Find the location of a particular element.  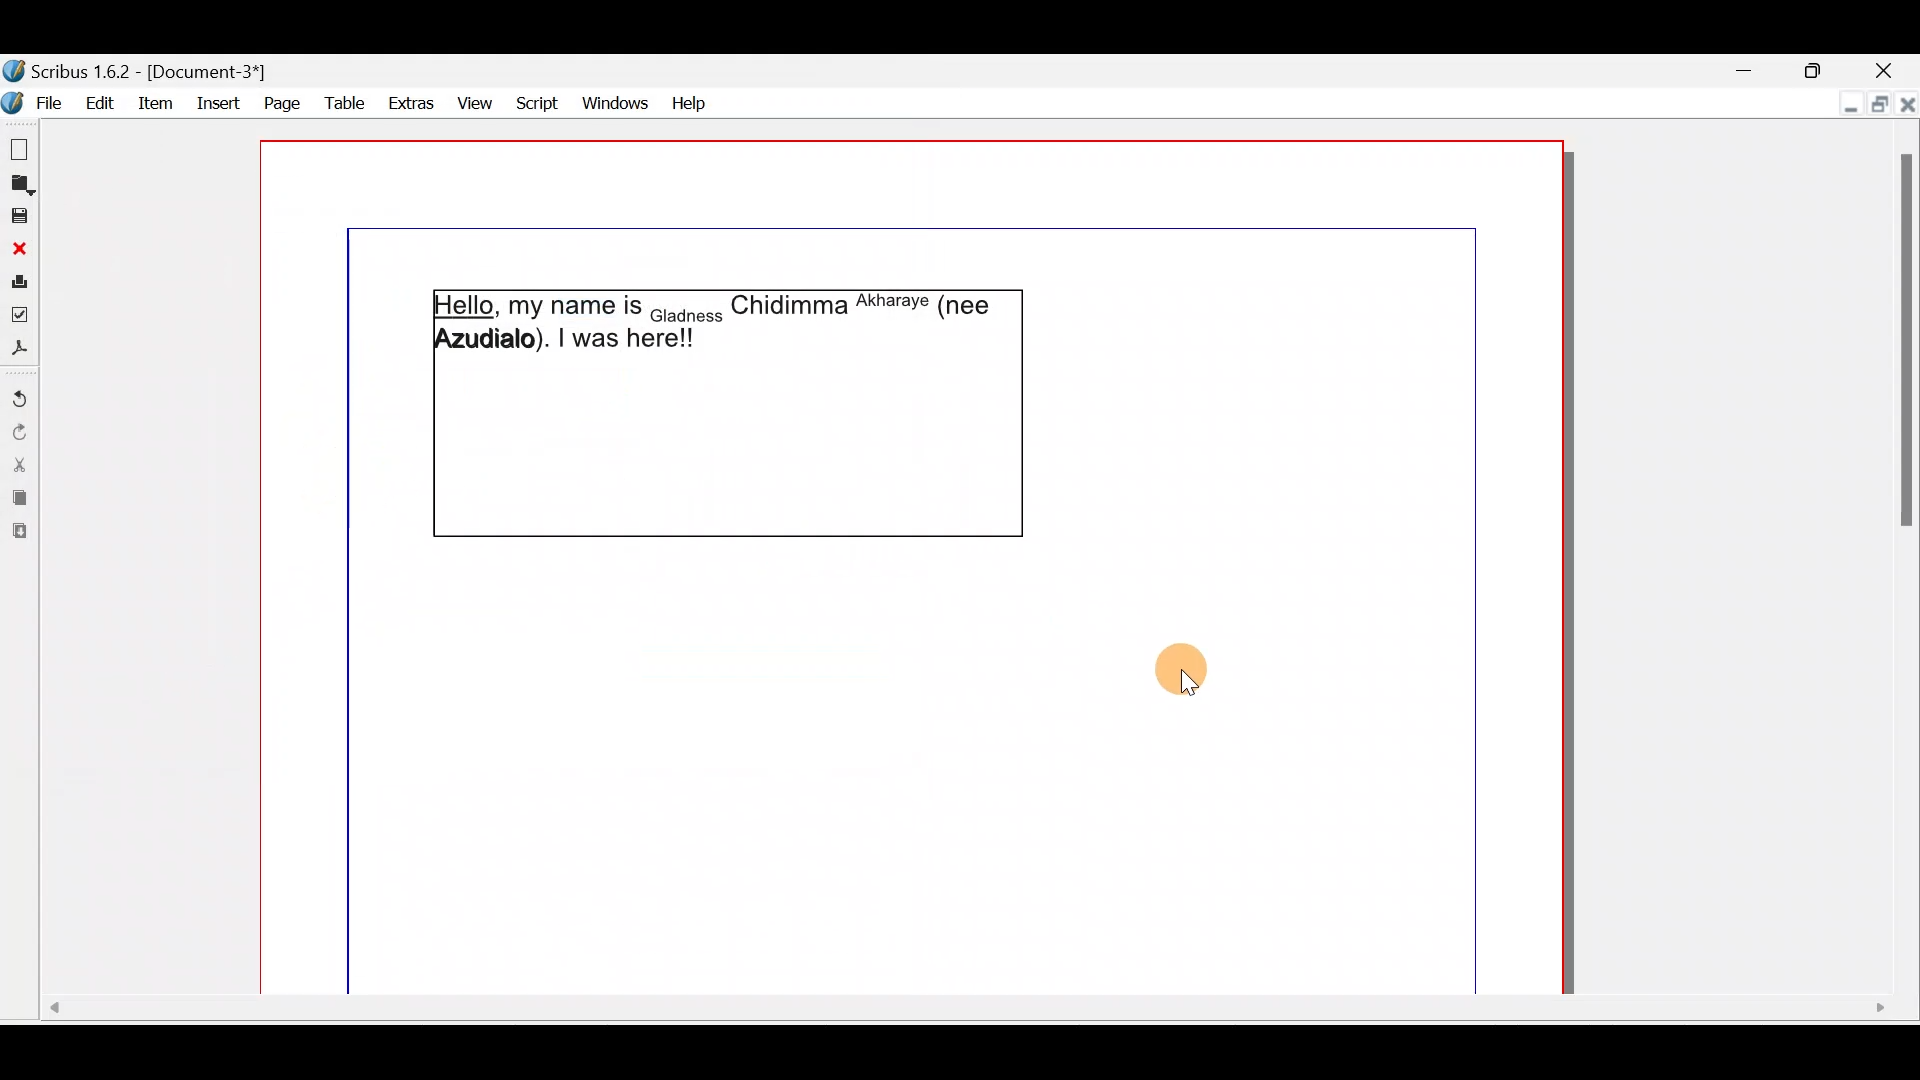

Preflight verifier is located at coordinates (19, 317).